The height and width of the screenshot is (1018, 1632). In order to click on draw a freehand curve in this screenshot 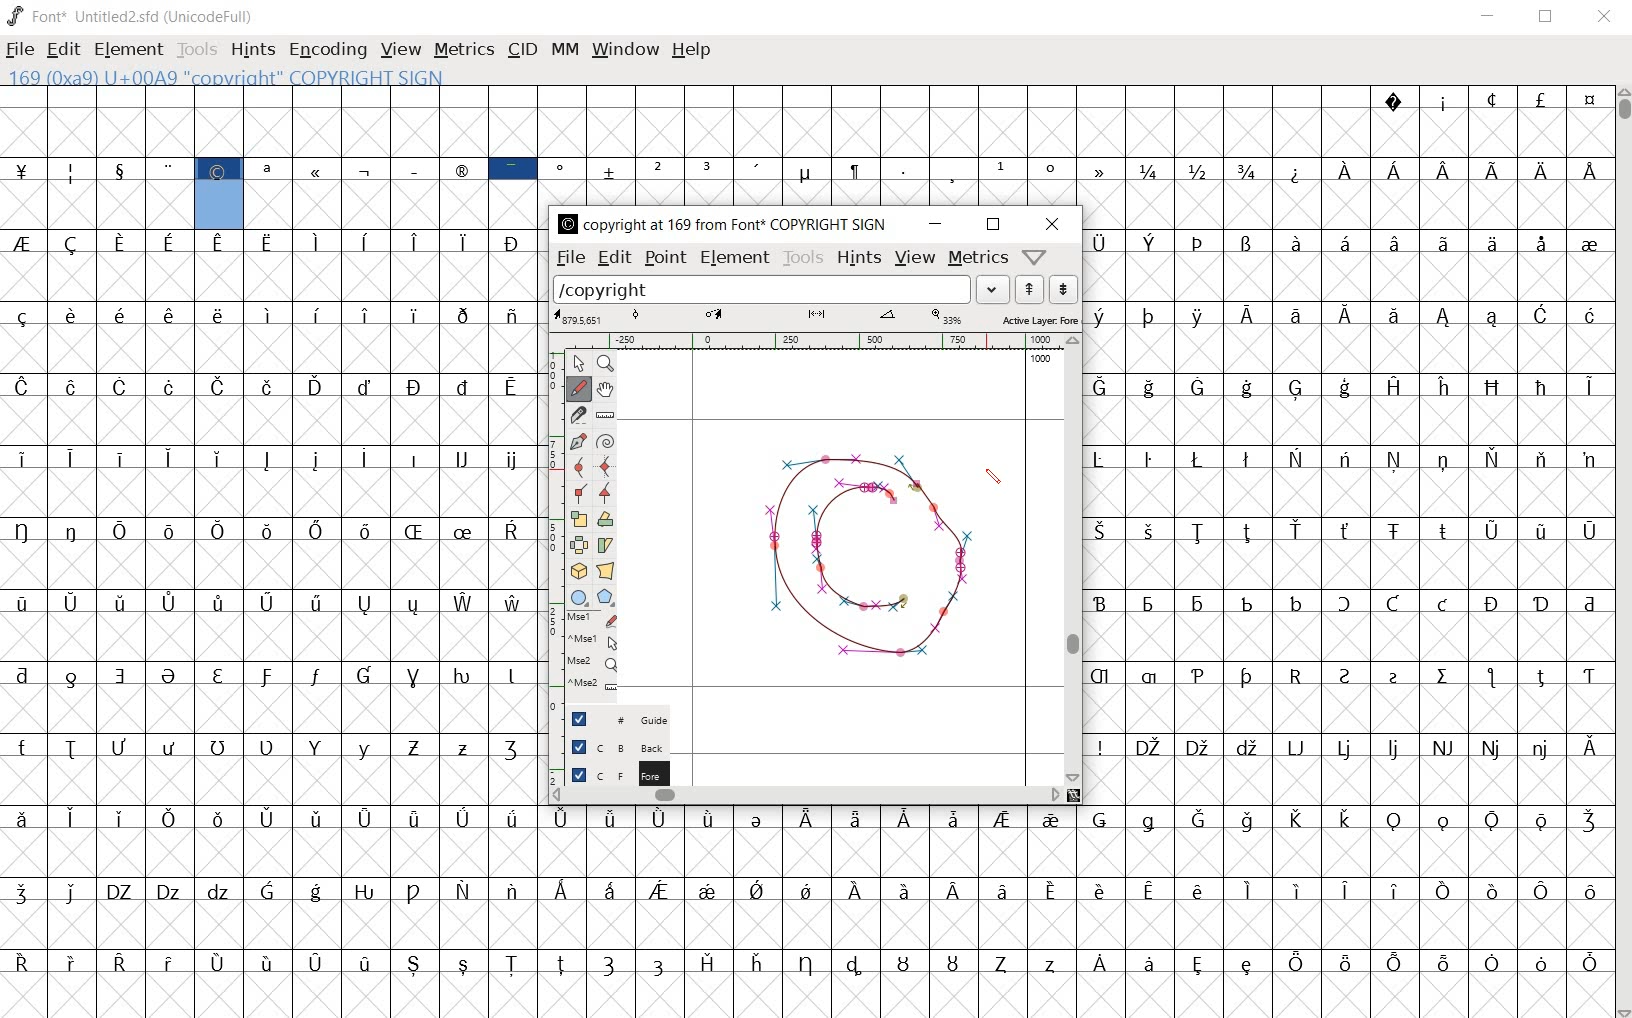, I will do `click(578, 388)`.